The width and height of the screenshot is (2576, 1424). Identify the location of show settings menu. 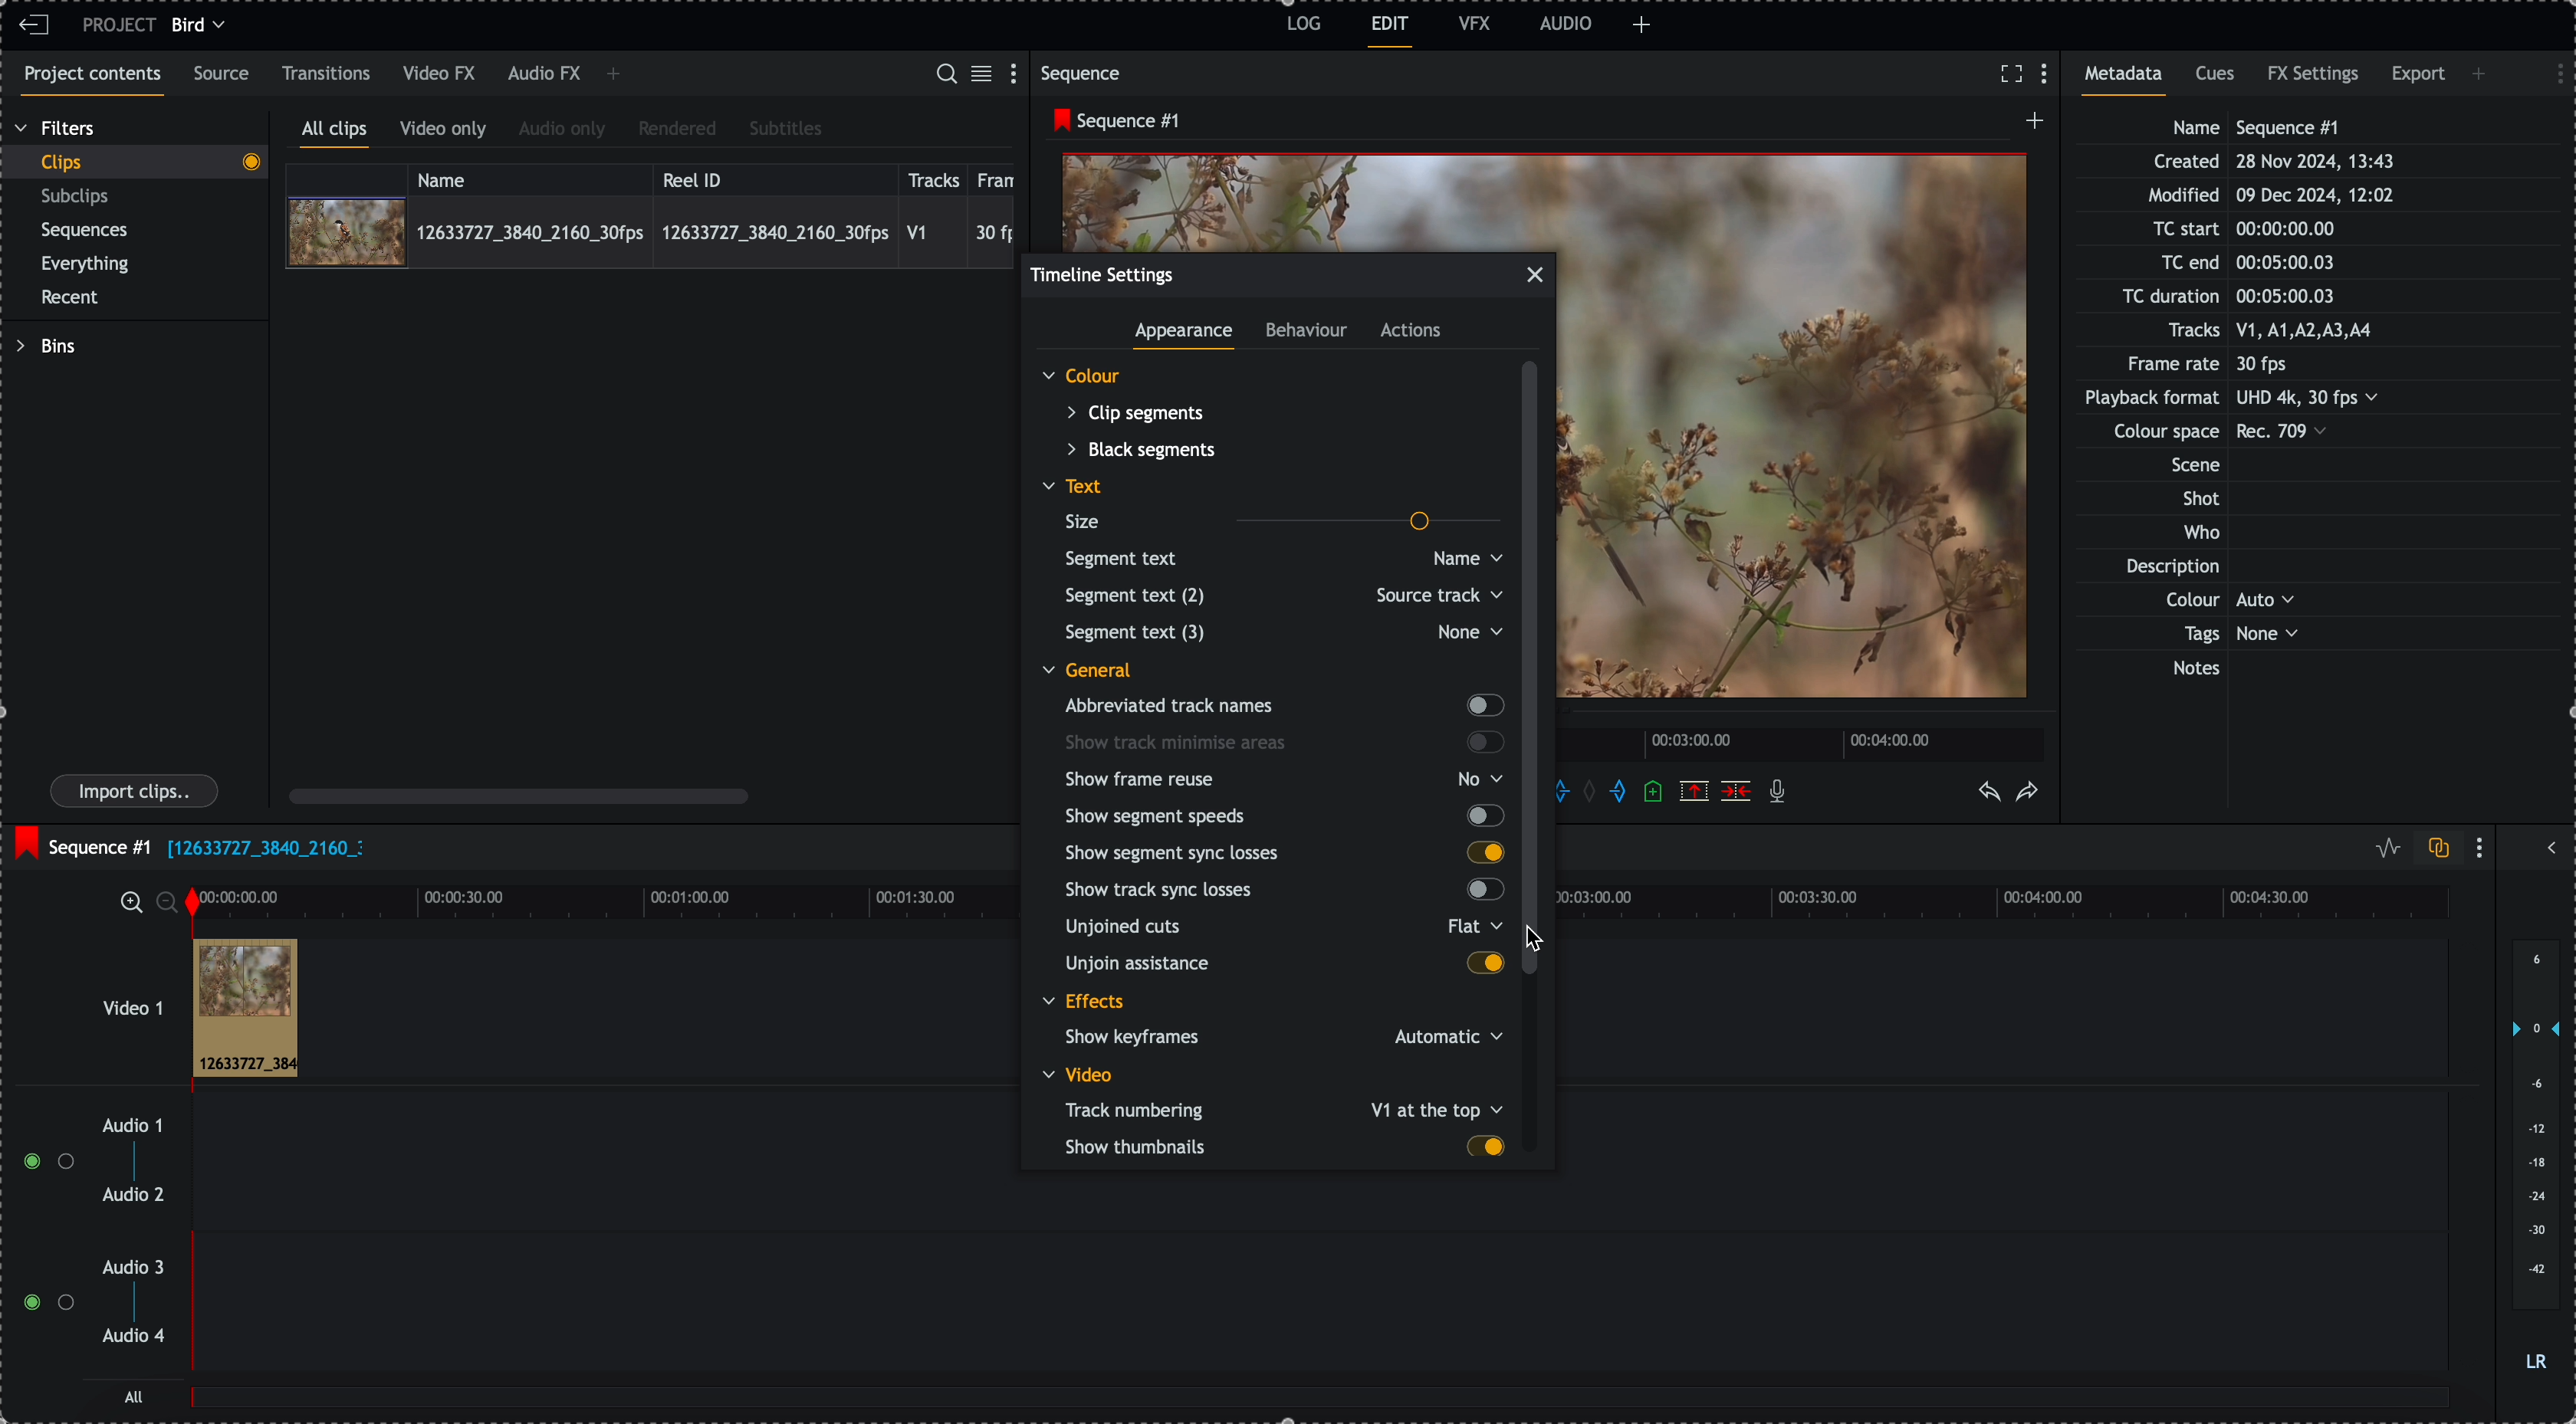
(1018, 72).